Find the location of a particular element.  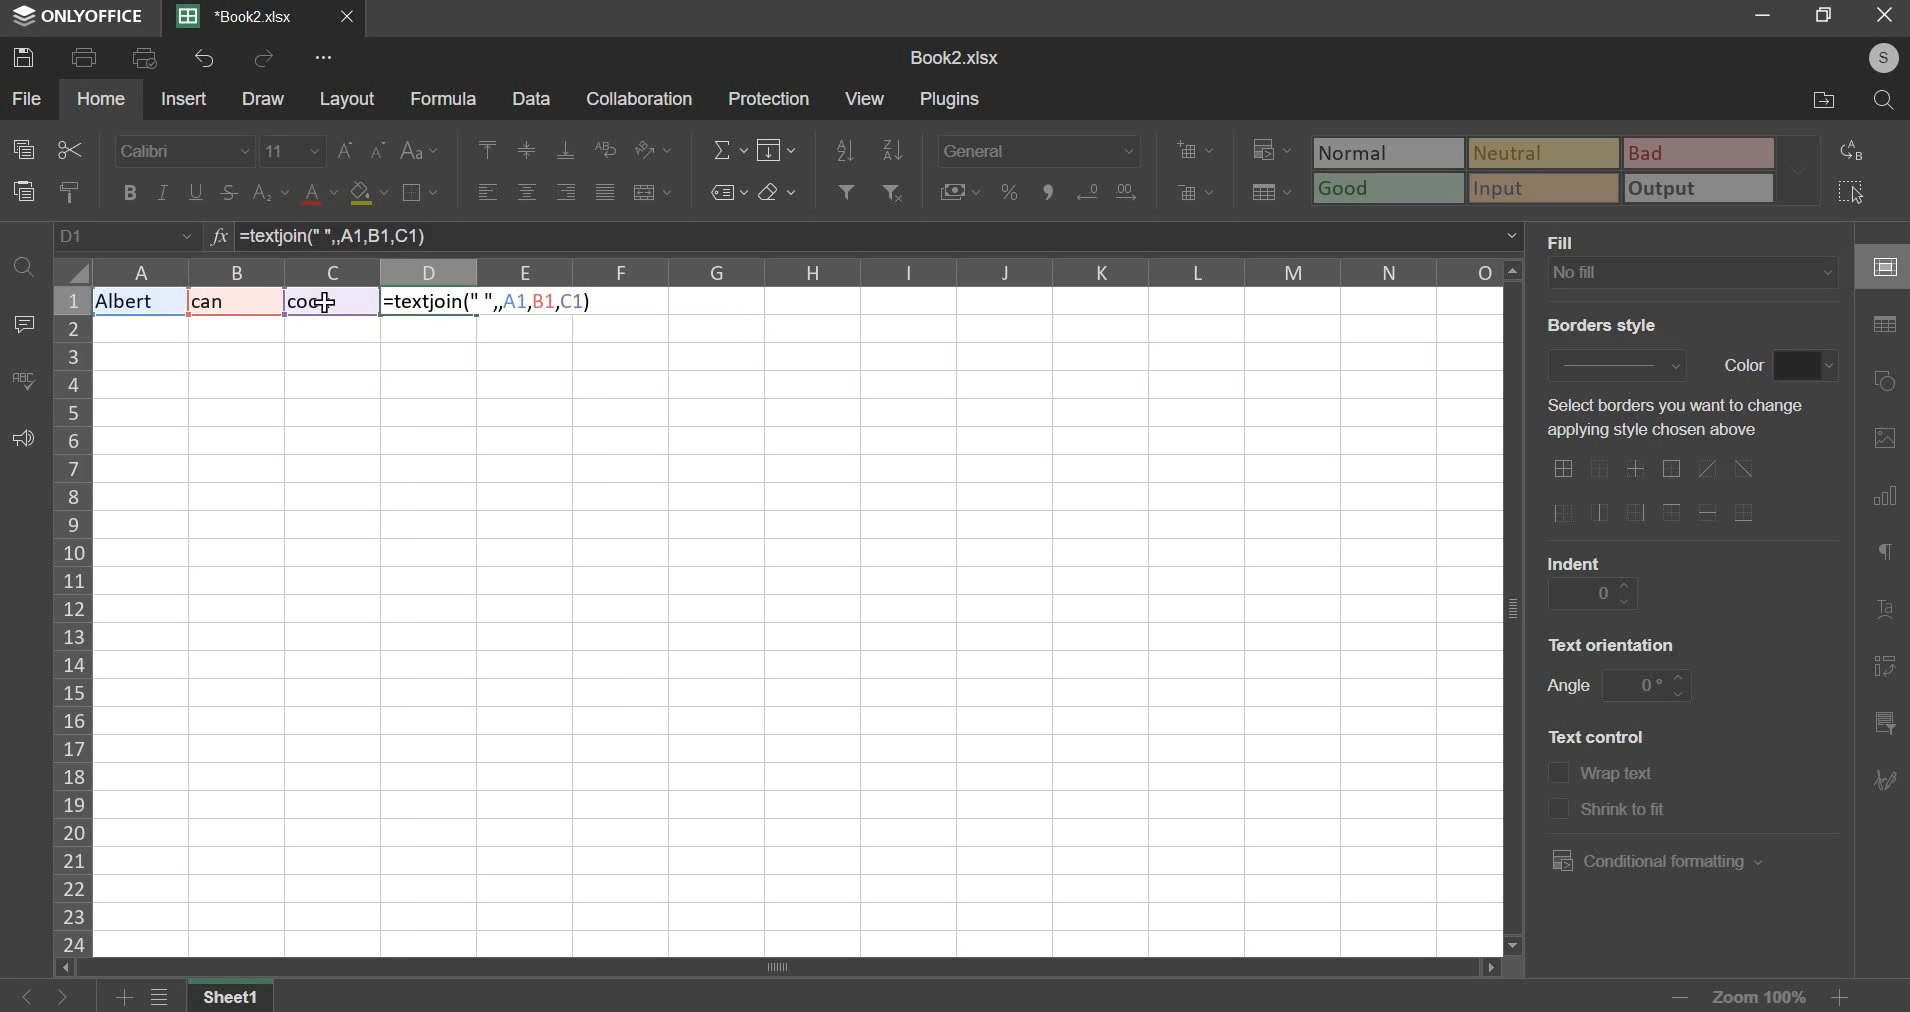

table is located at coordinates (1885, 325).